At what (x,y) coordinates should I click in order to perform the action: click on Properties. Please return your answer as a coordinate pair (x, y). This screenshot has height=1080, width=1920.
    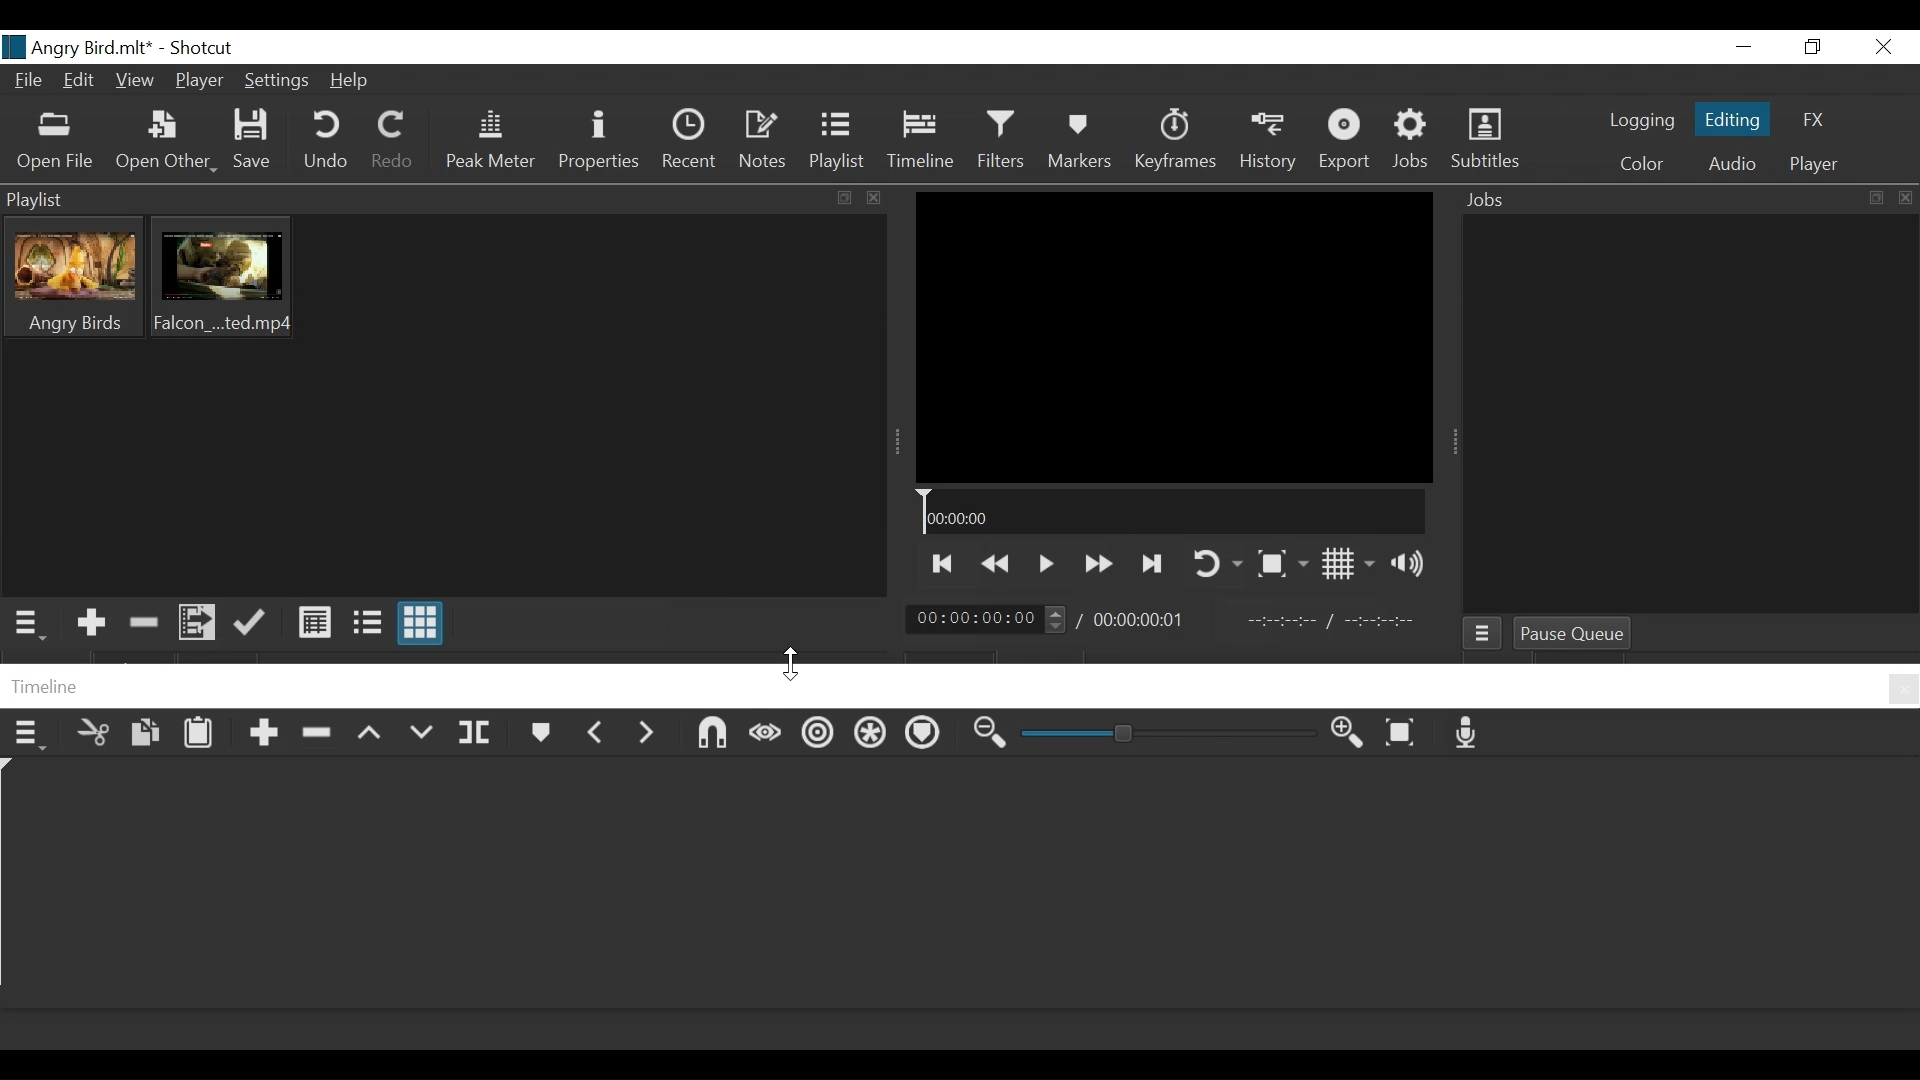
    Looking at the image, I should click on (598, 141).